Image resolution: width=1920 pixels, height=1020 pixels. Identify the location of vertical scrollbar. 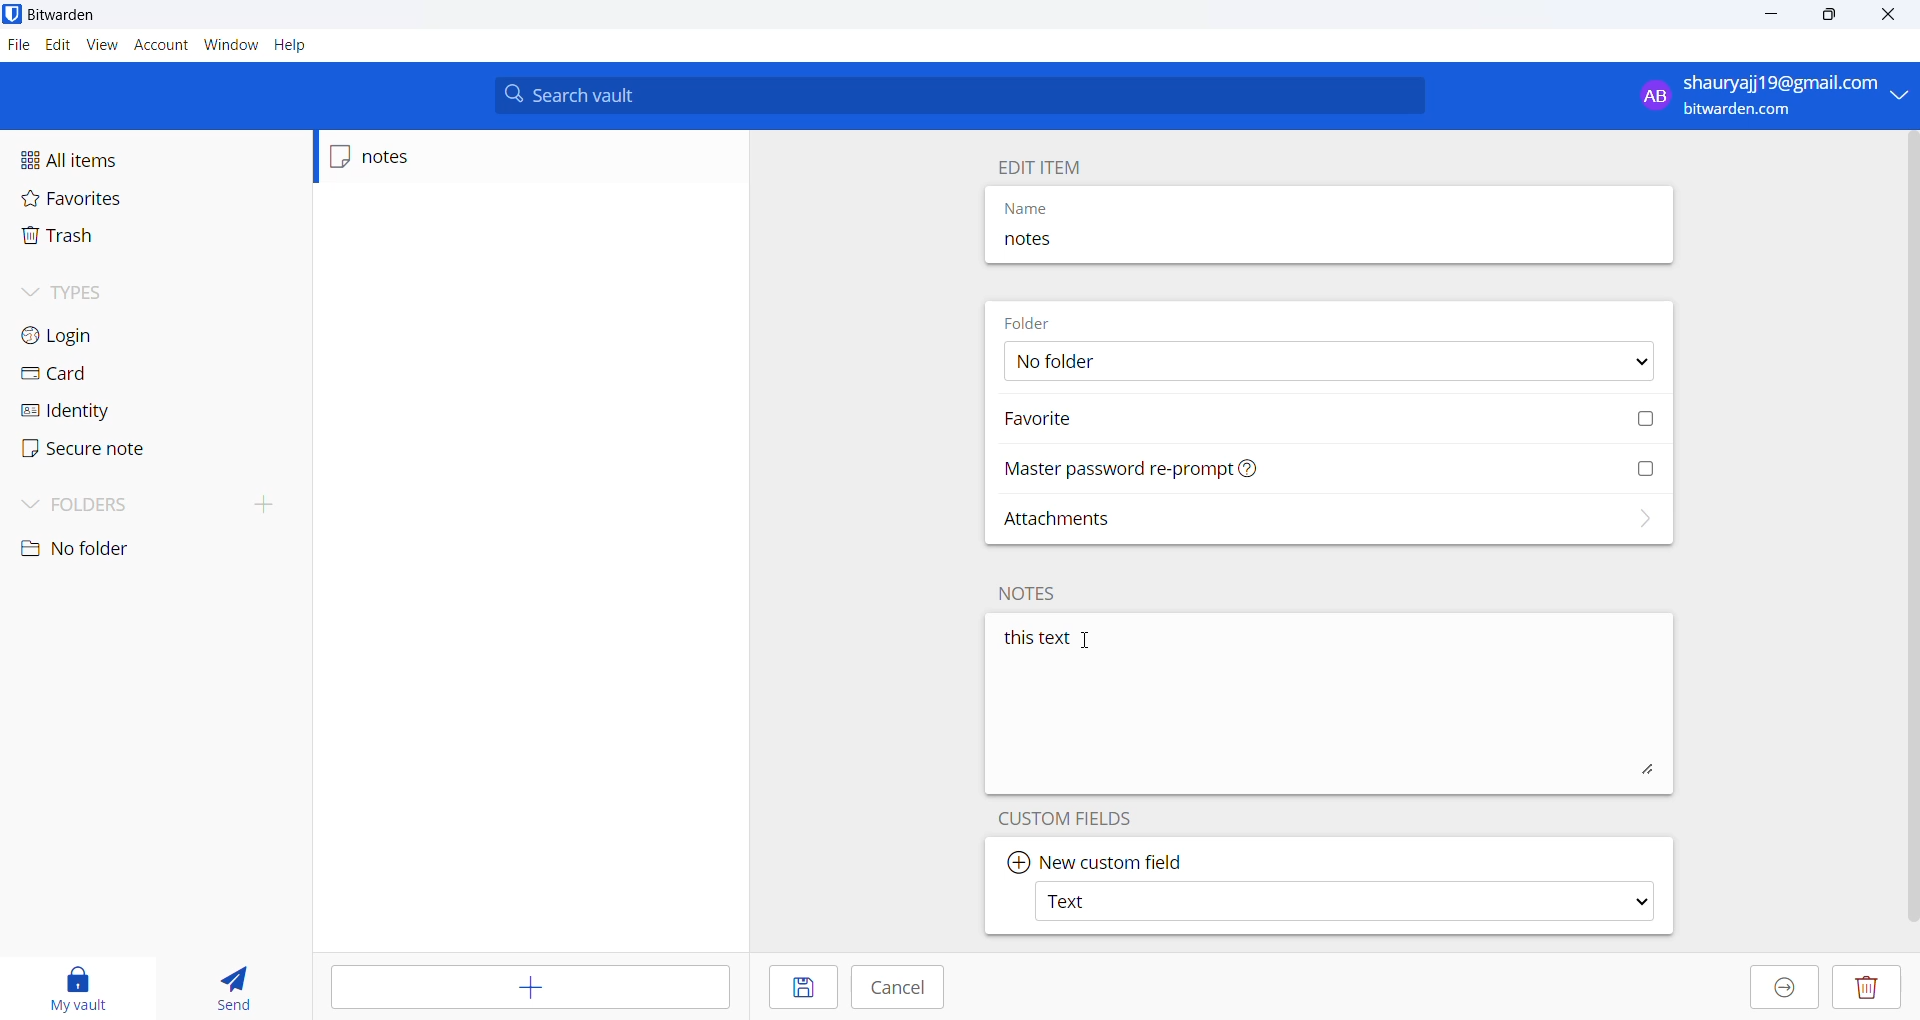
(1908, 525).